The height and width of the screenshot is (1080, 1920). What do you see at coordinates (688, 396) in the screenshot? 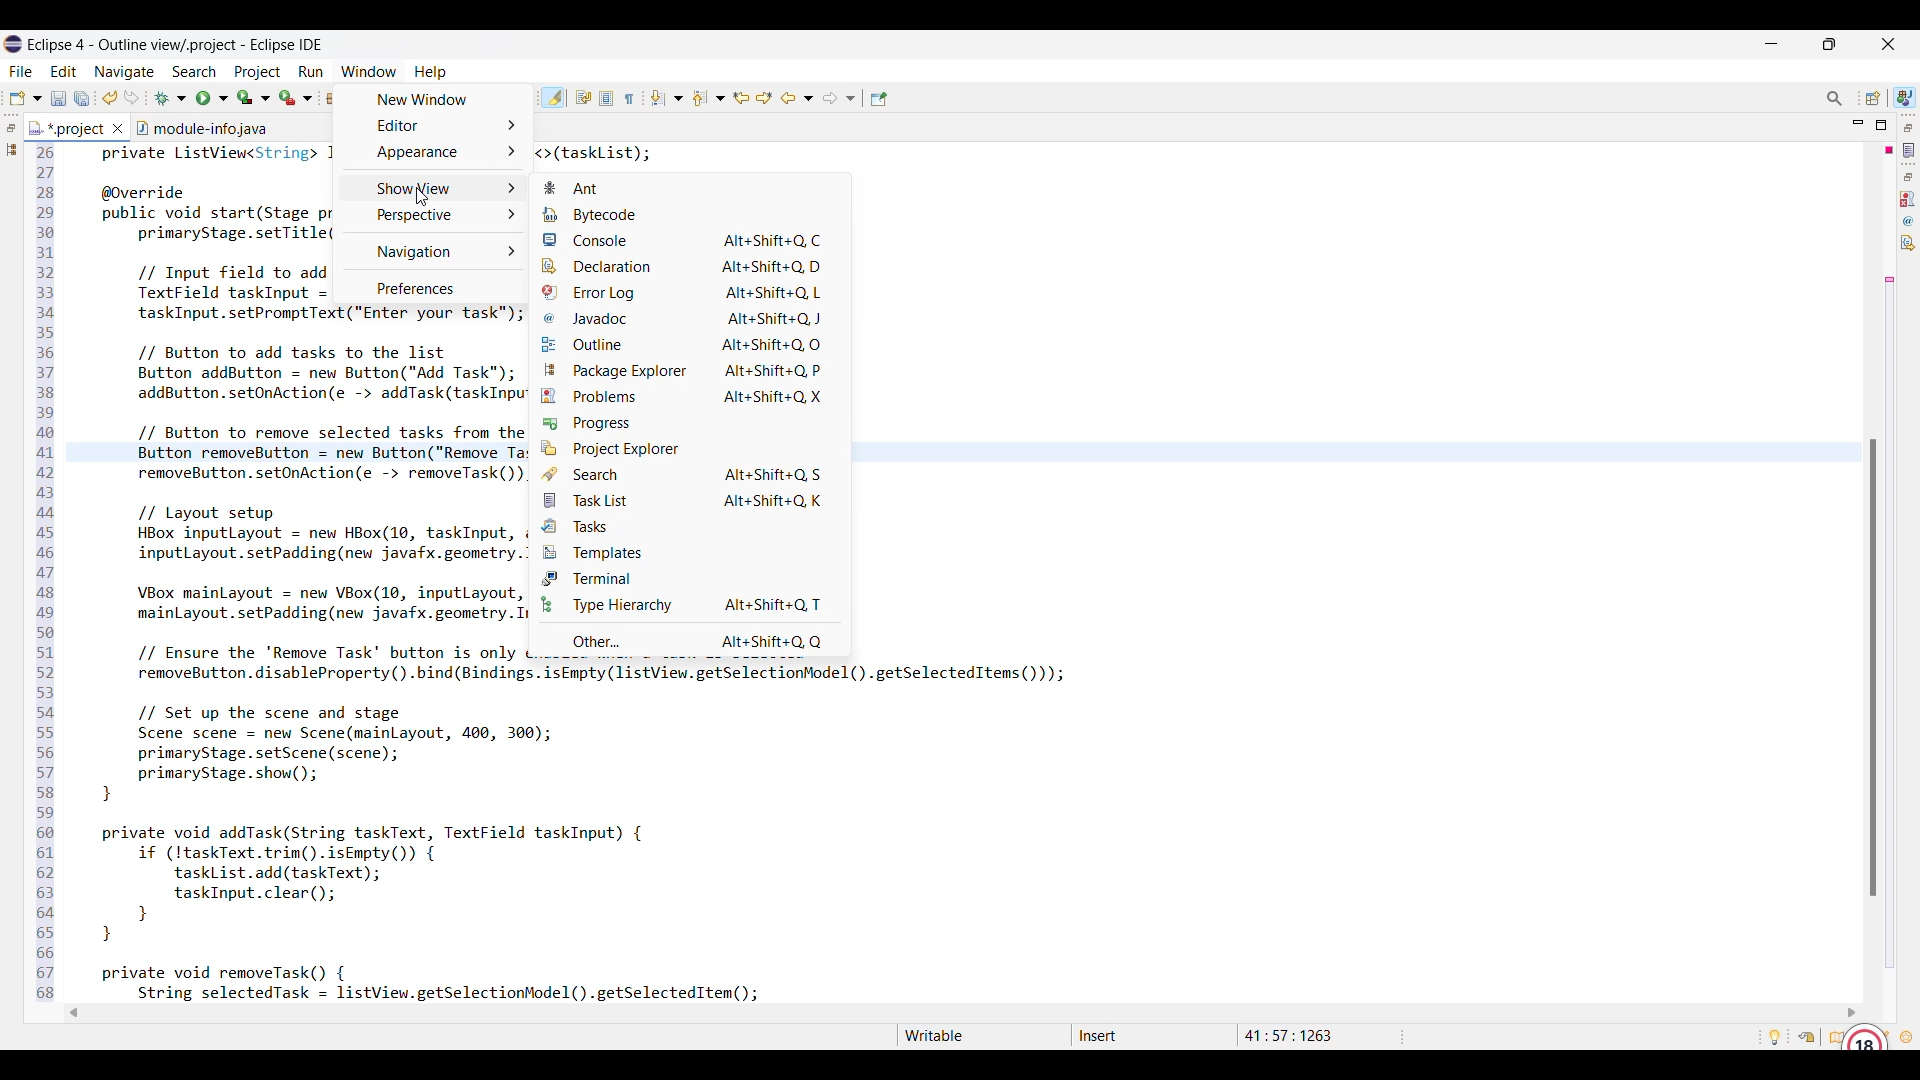
I see `Problems` at bounding box center [688, 396].